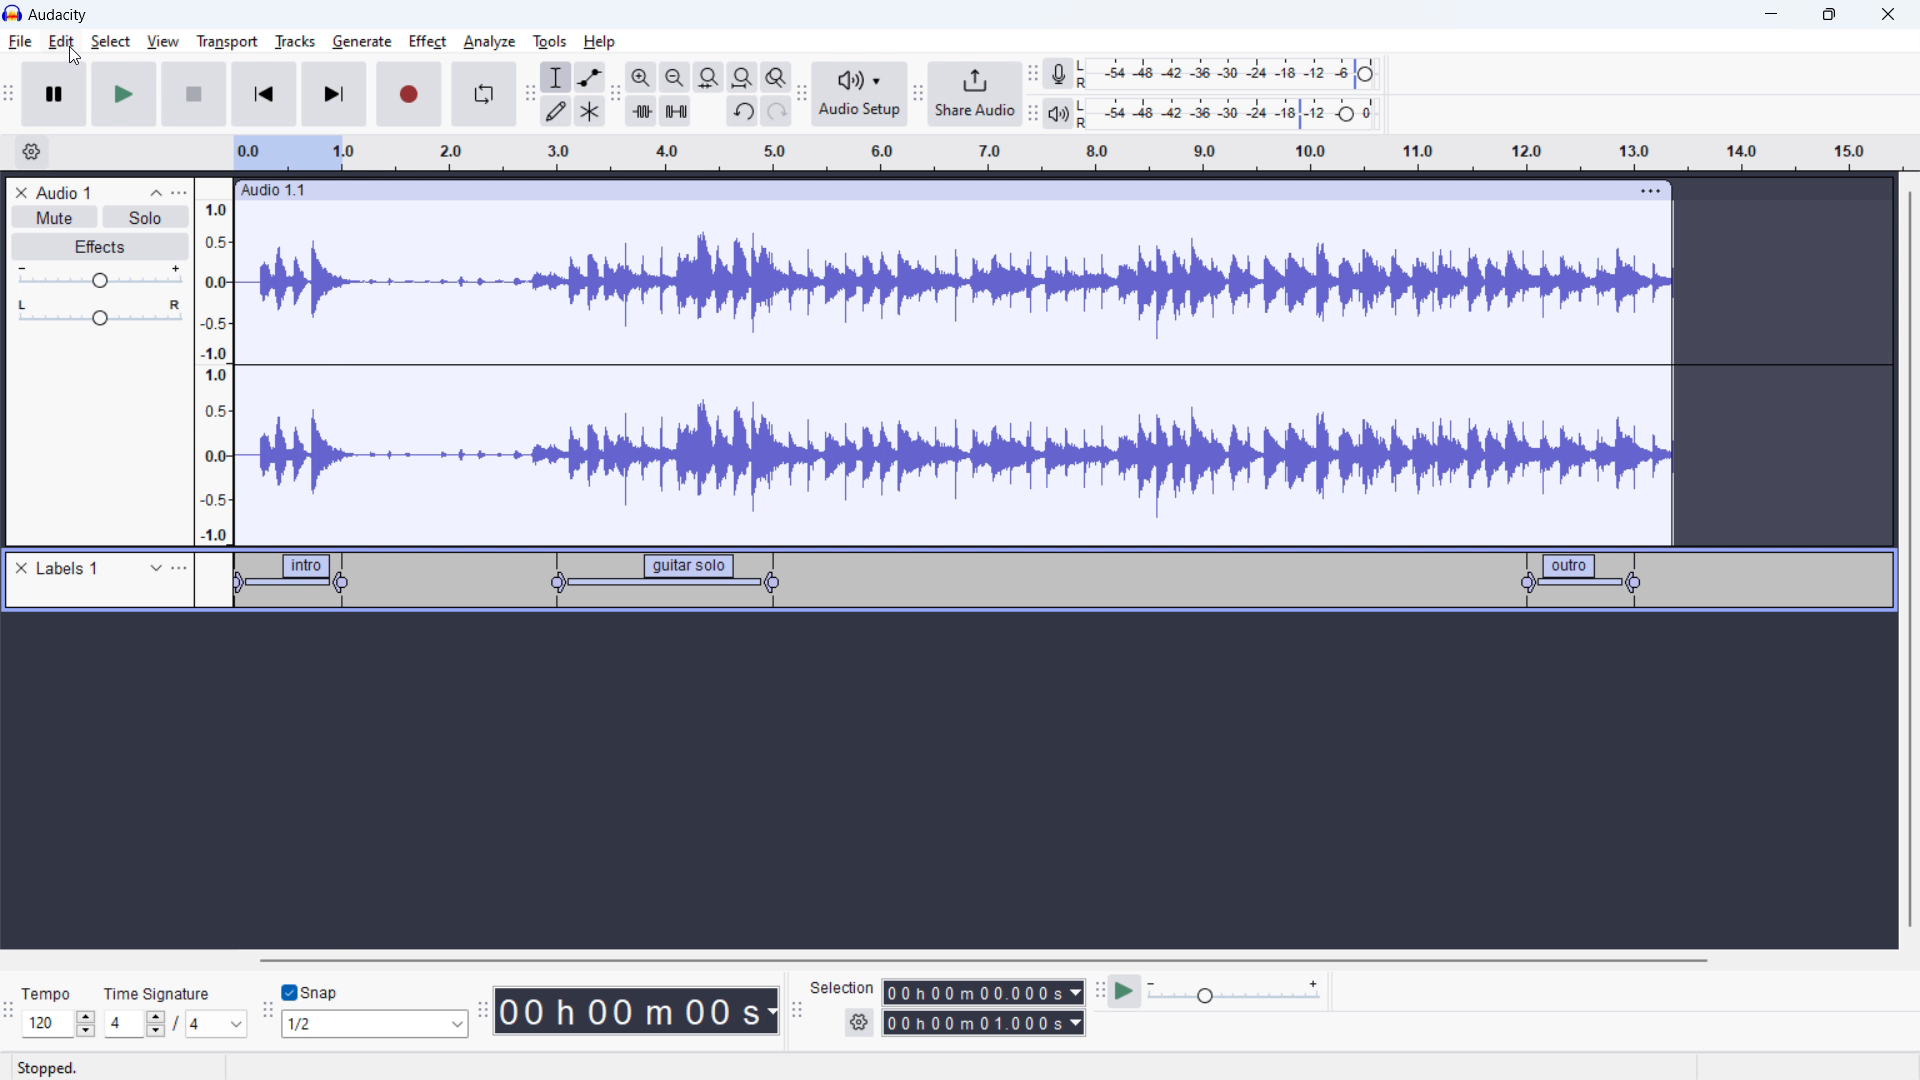 This screenshot has height=1080, width=1920. I want to click on edit toolbar, so click(615, 95).